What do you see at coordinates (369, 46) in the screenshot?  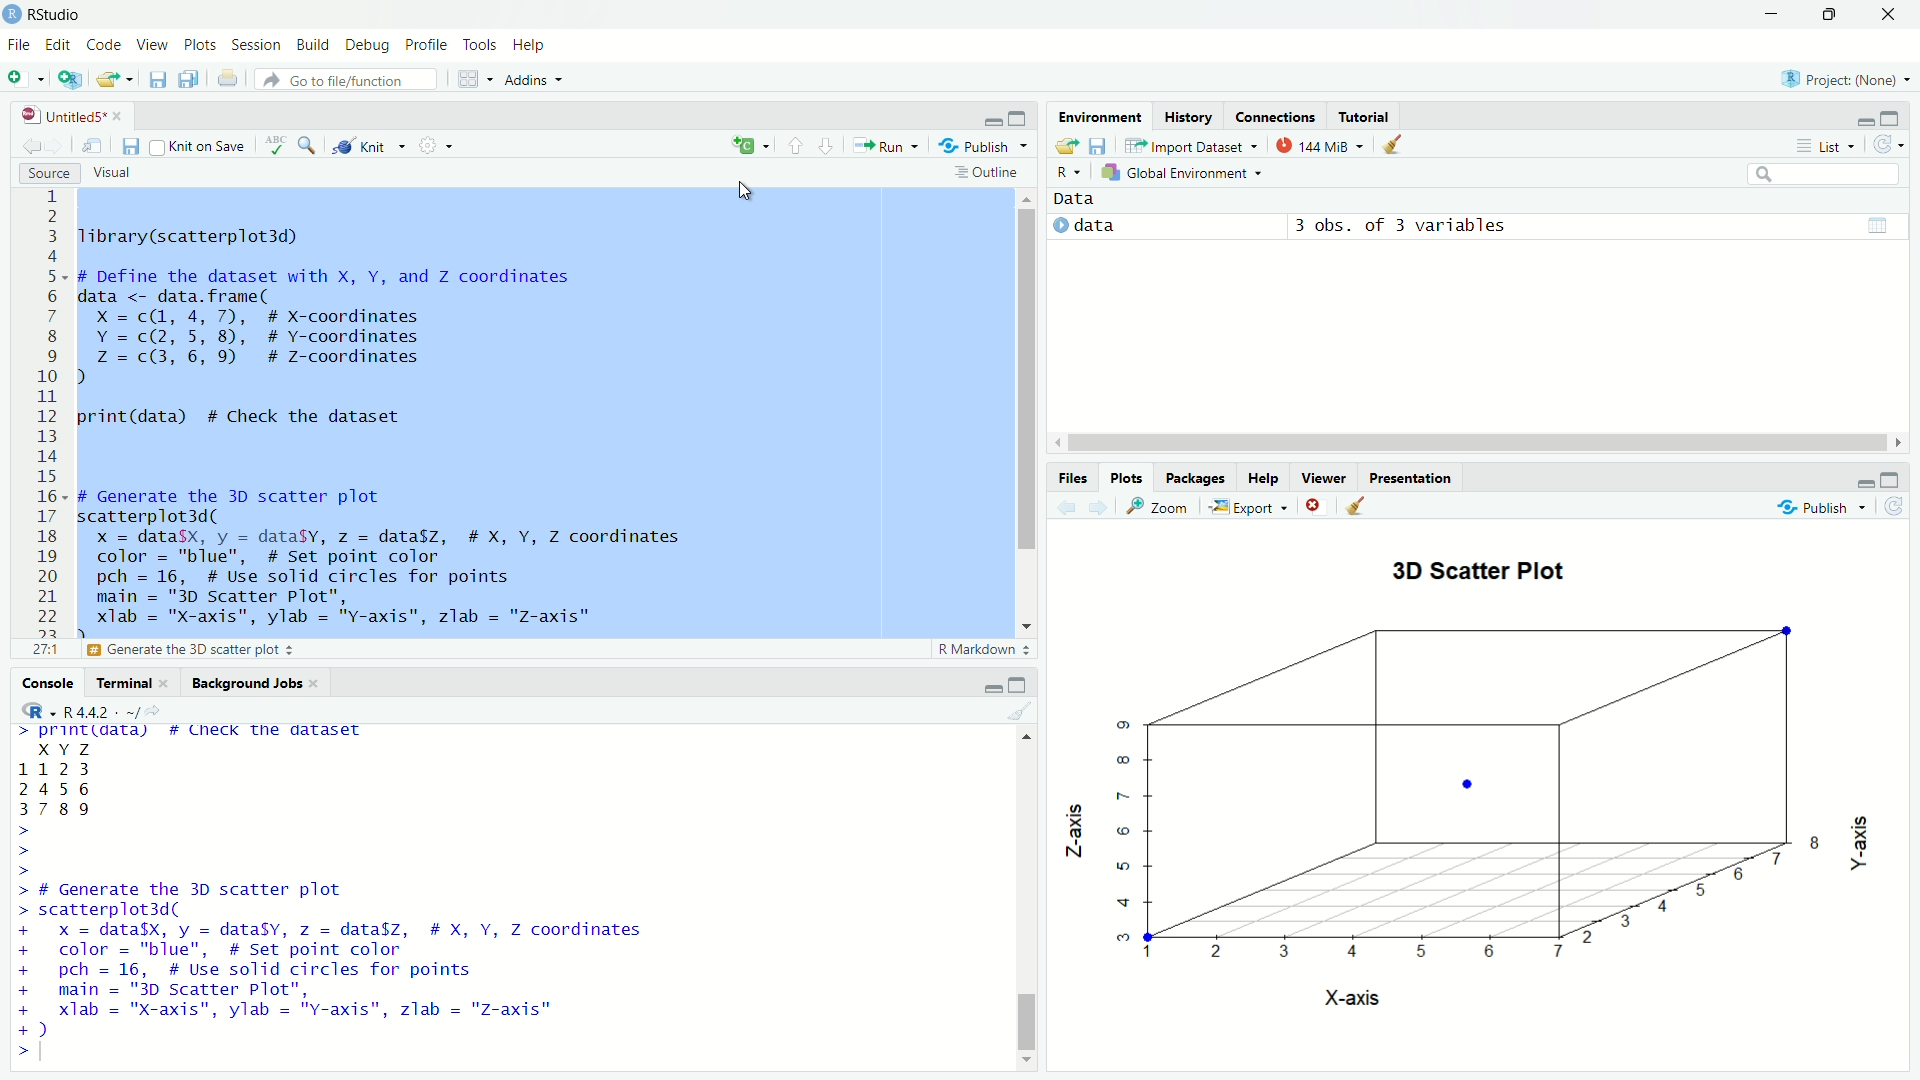 I see `debug` at bounding box center [369, 46].